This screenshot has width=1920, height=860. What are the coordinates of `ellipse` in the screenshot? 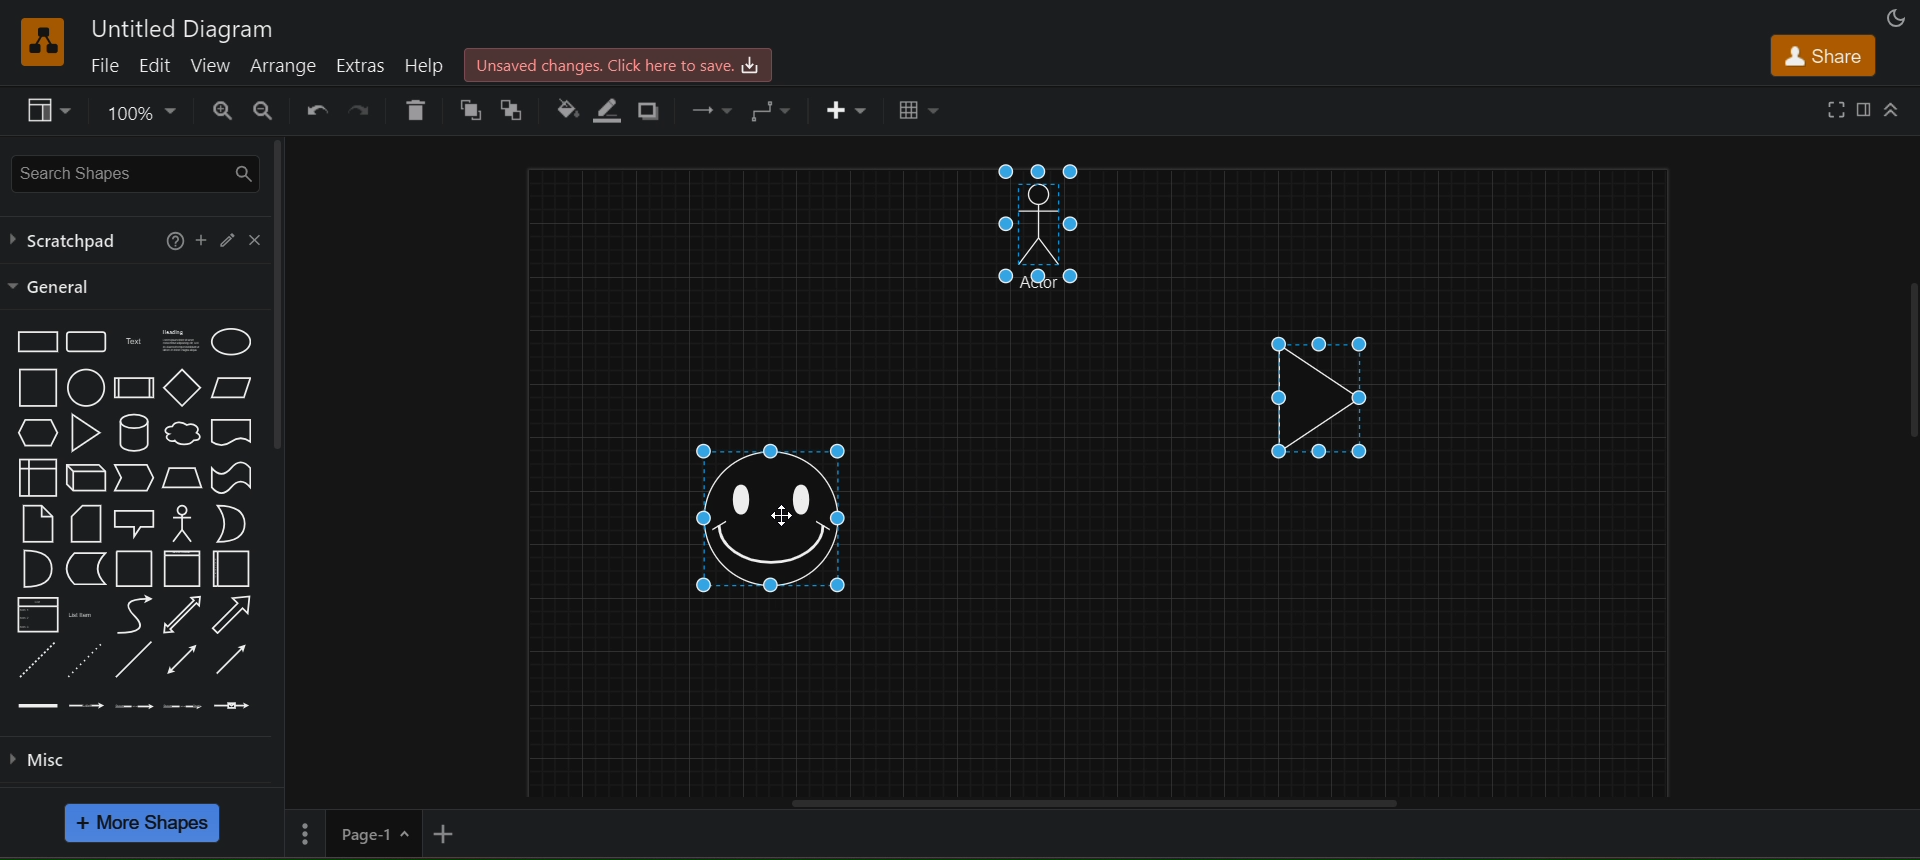 It's located at (230, 342).